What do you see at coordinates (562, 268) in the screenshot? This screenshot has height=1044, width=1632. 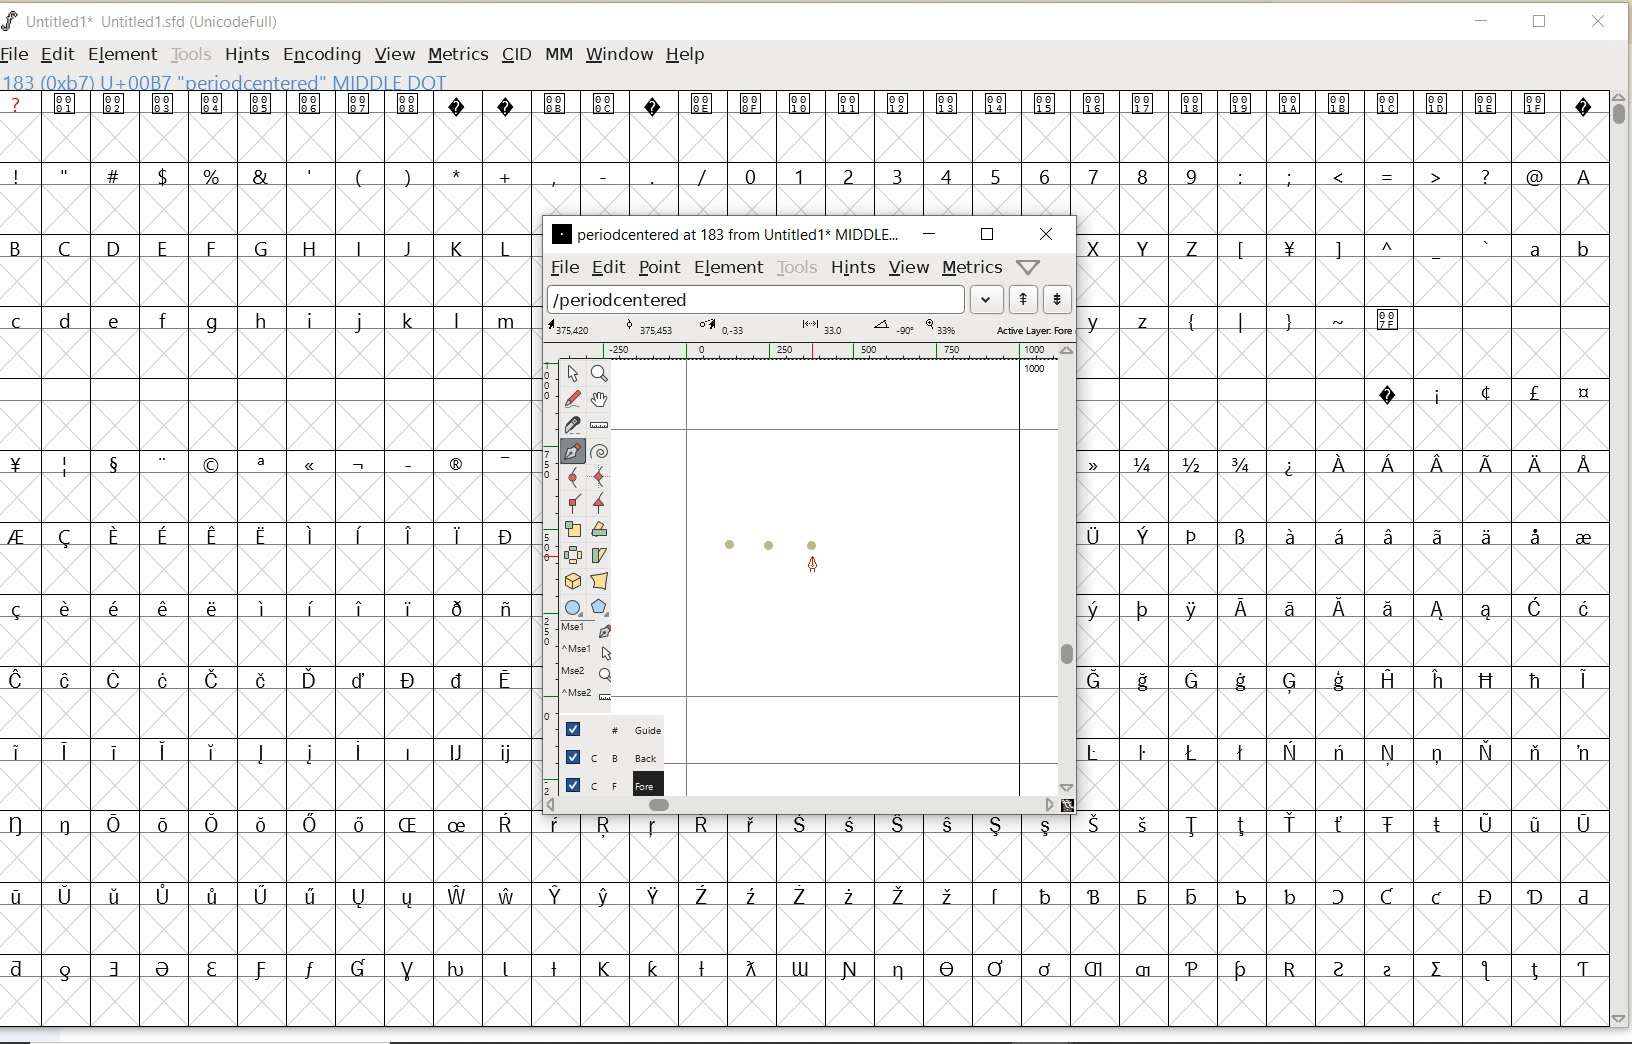 I see `file` at bounding box center [562, 268].